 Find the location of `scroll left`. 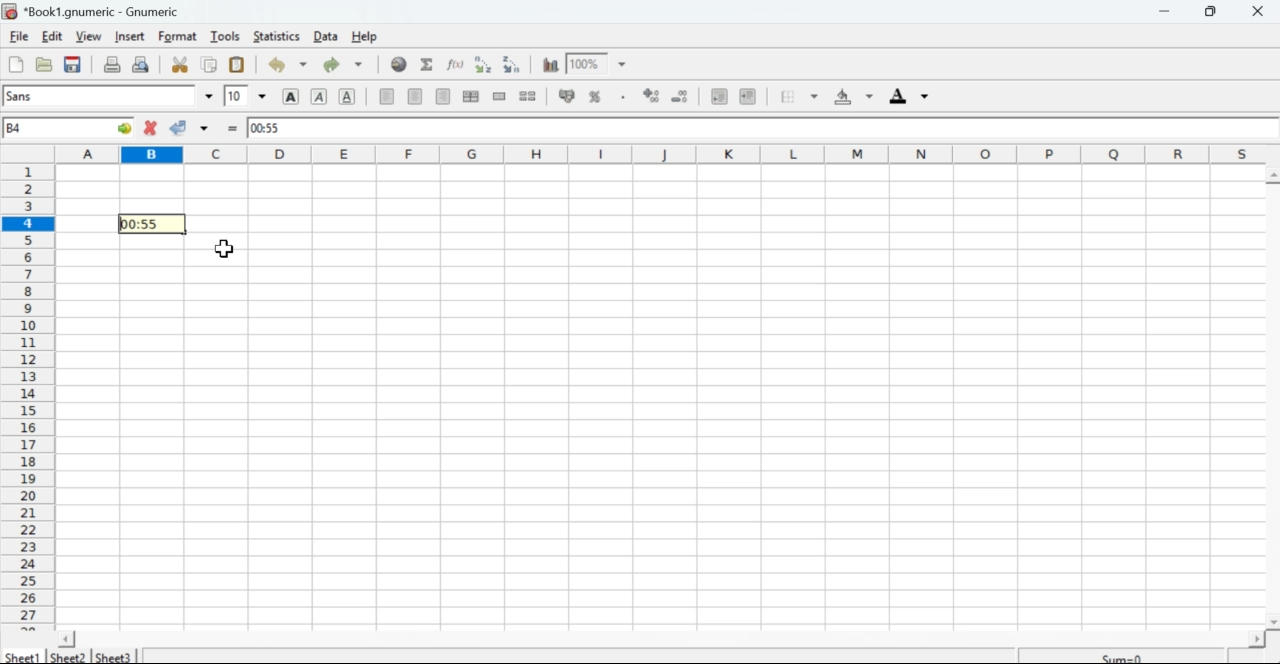

scroll left is located at coordinates (67, 639).